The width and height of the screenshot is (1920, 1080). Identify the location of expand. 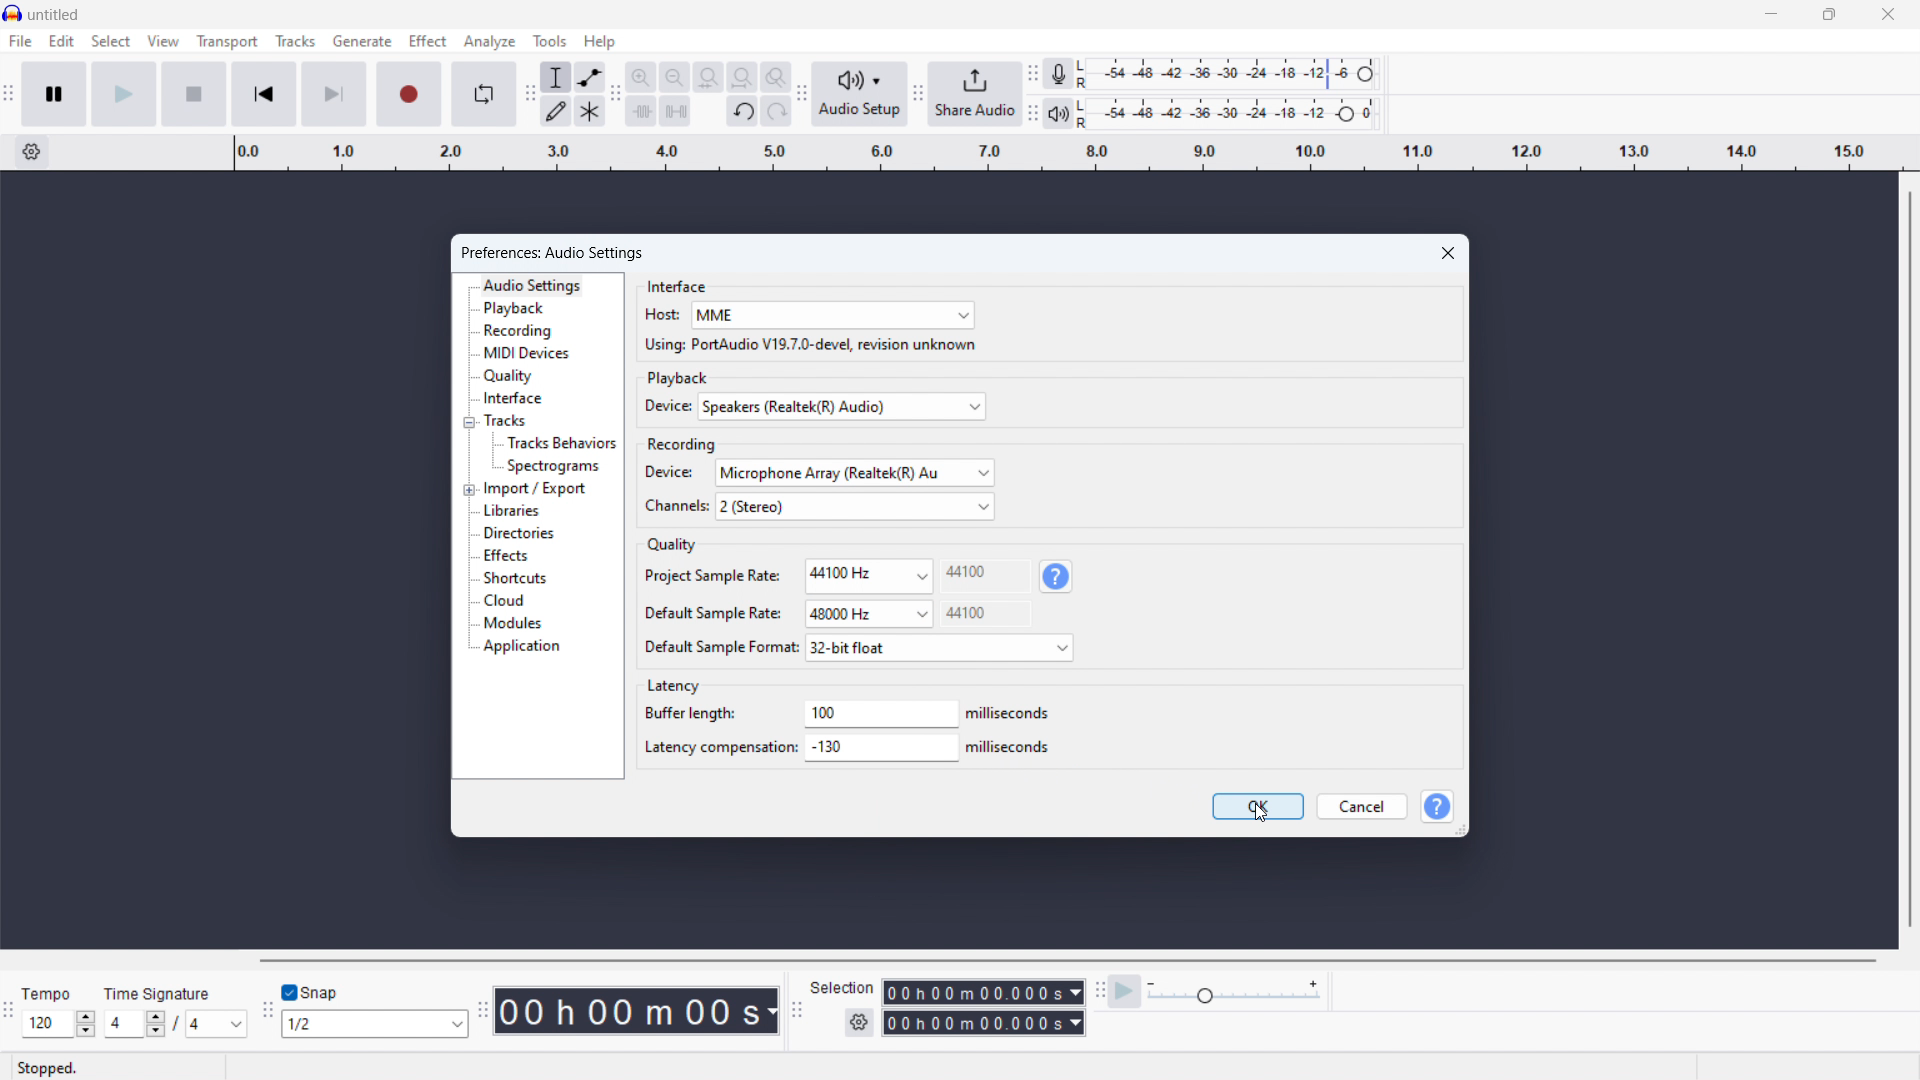
(468, 489).